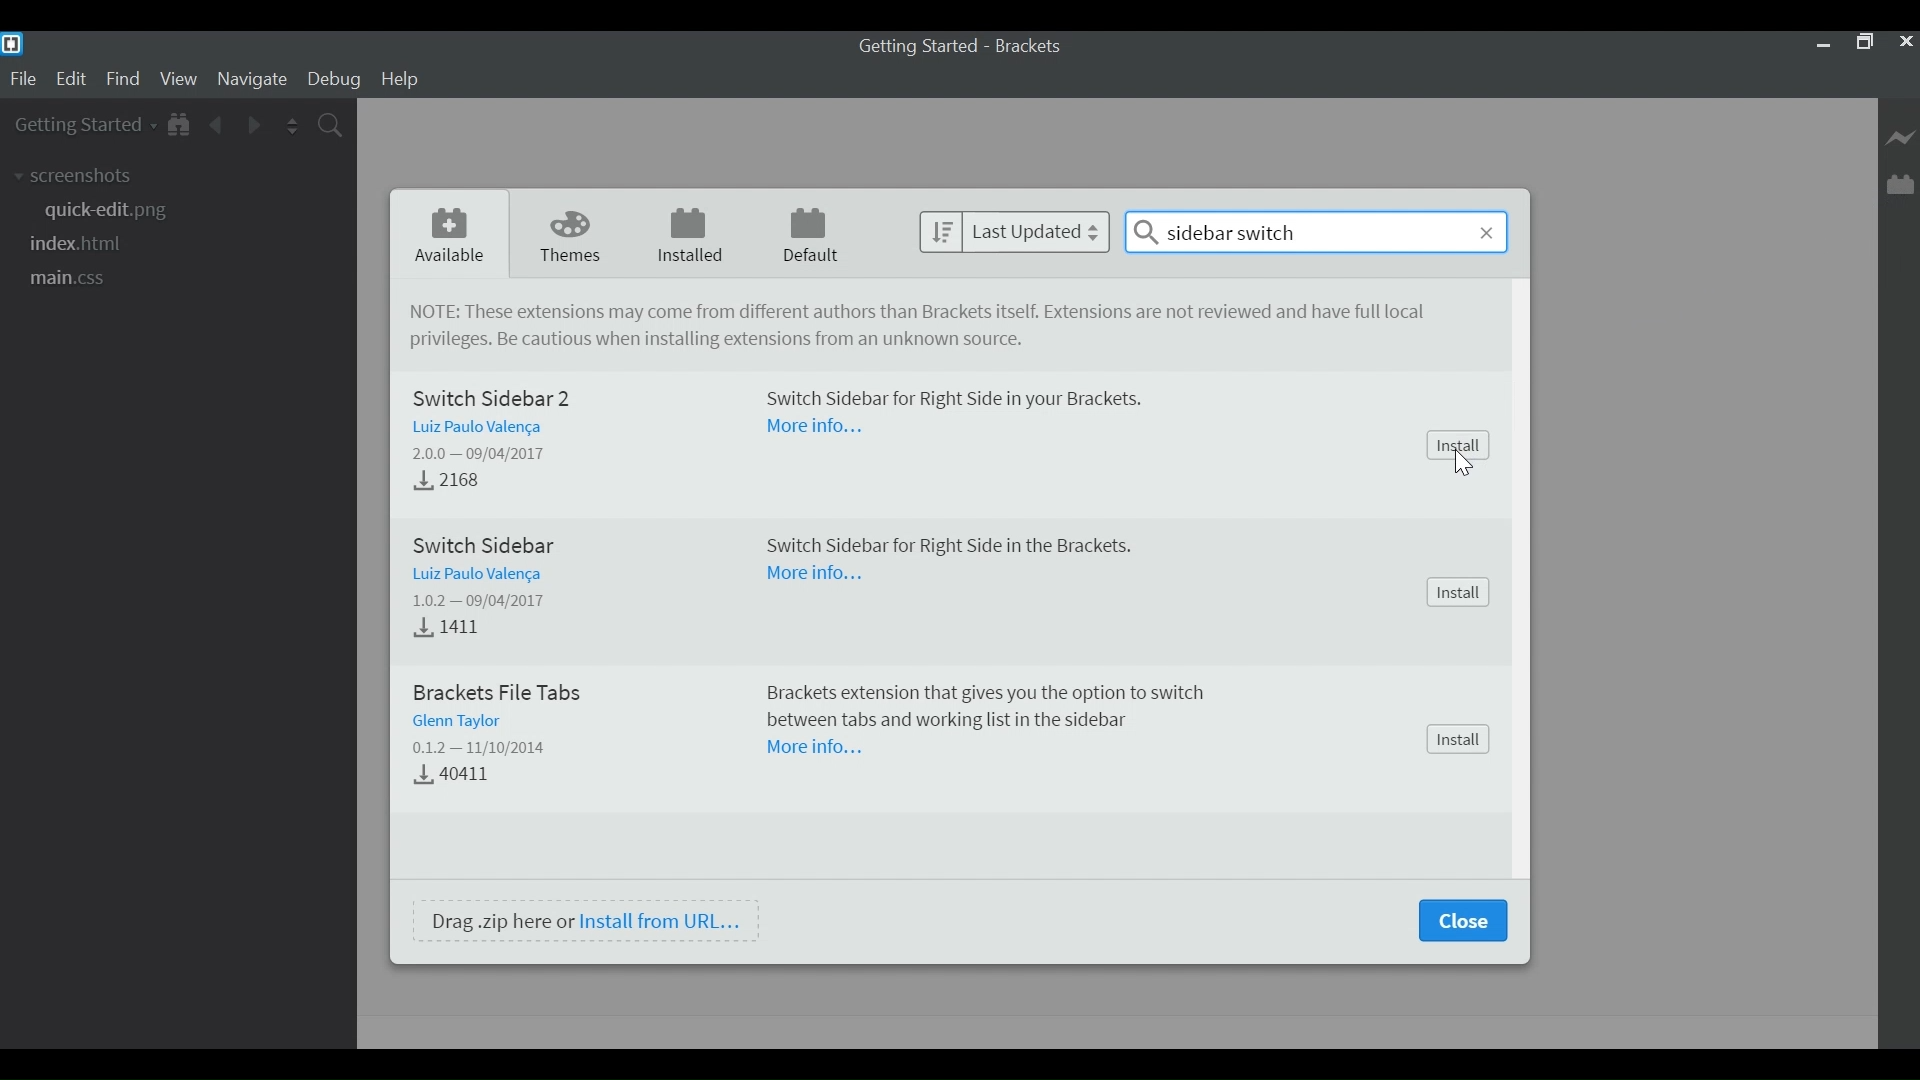 This screenshot has height=1080, width=1920. Describe the element at coordinates (293, 124) in the screenshot. I see `Split the Editor Vertically or Horizontally` at that location.